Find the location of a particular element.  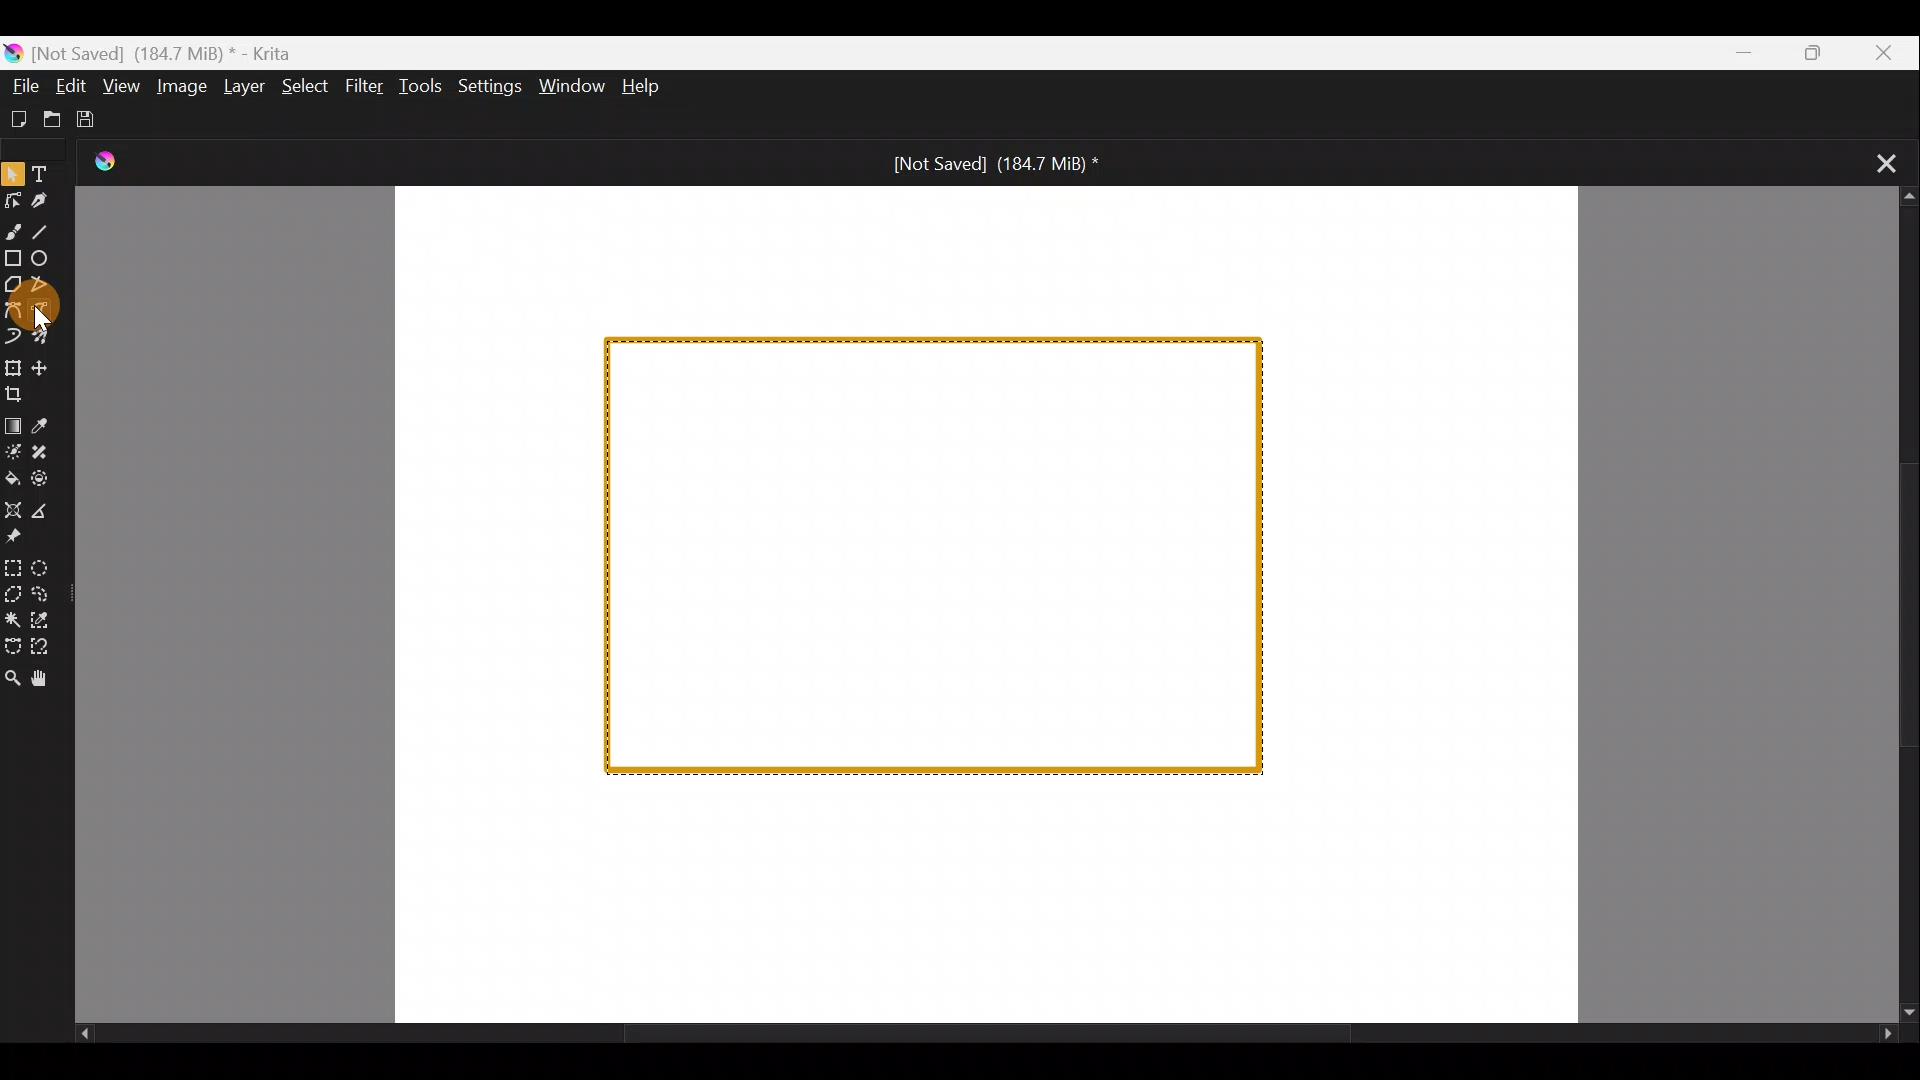

Calligraphy is located at coordinates (41, 201).